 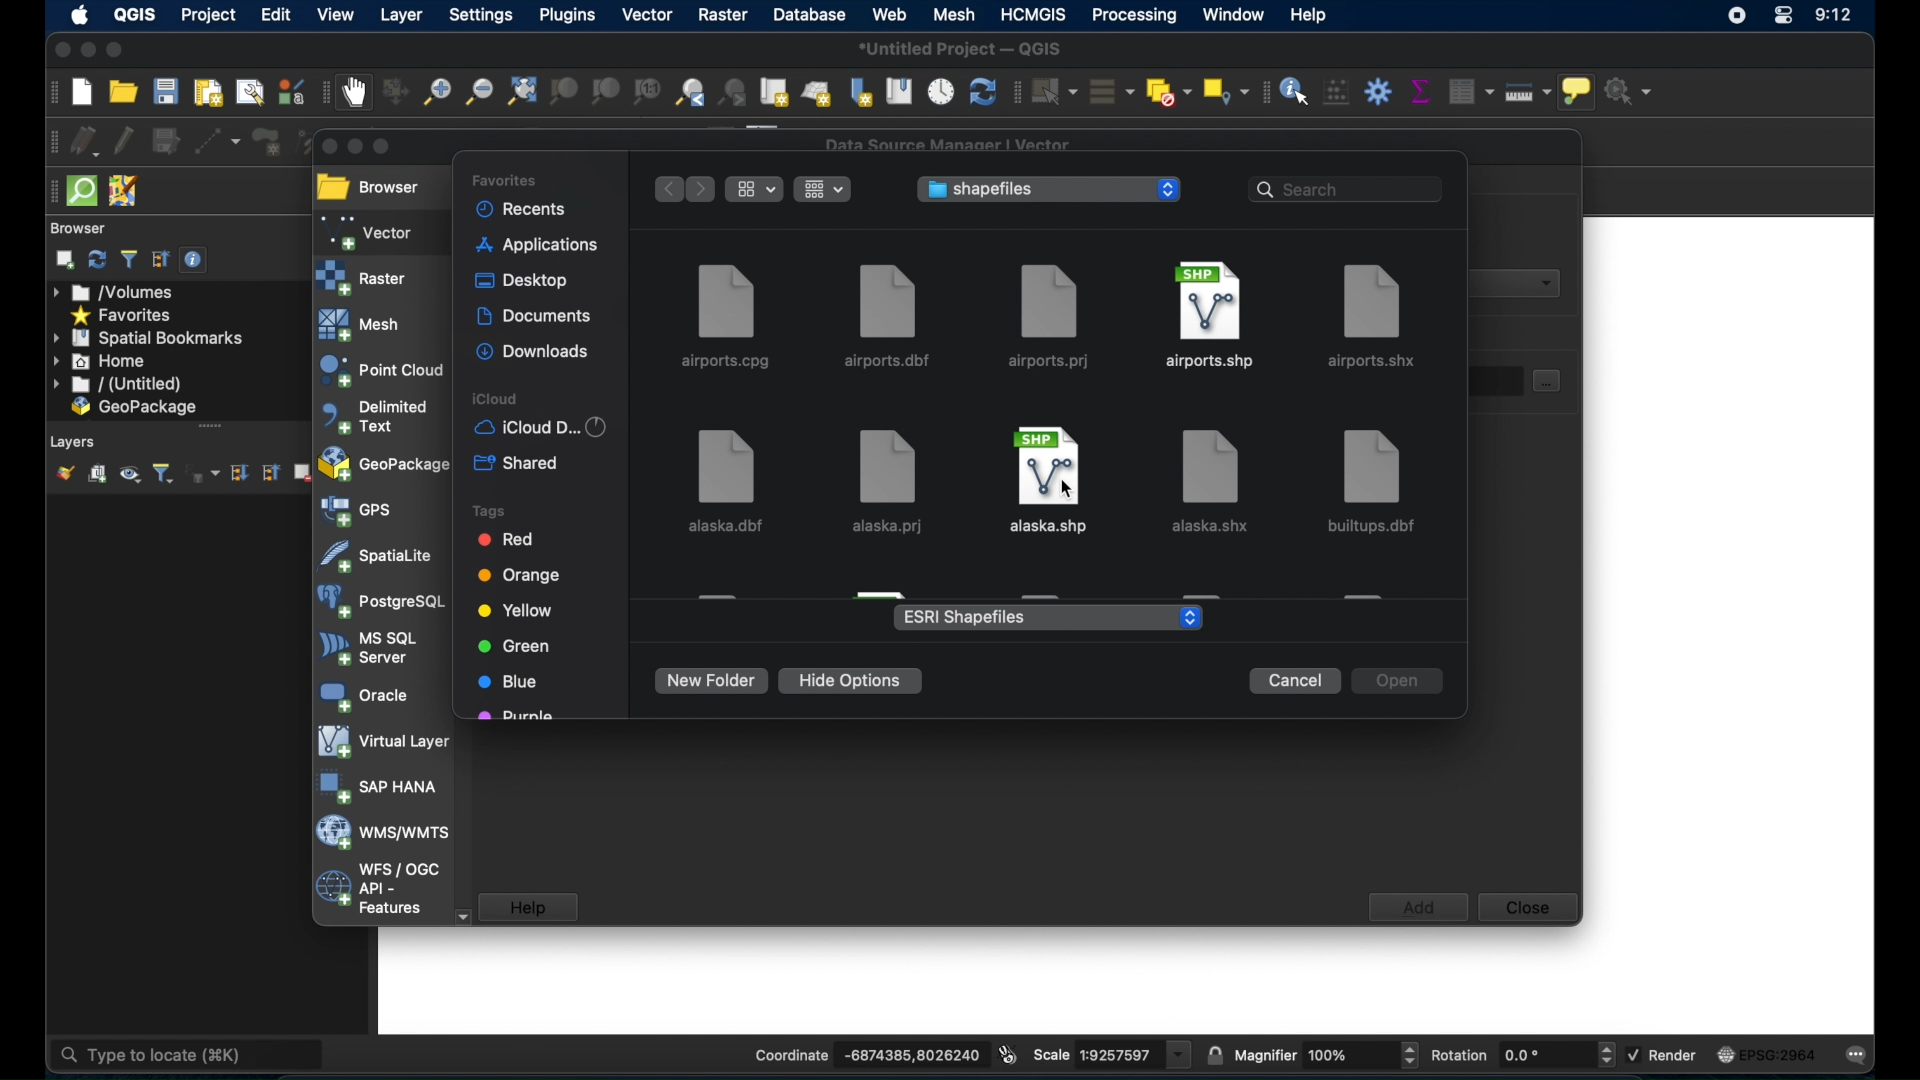 What do you see at coordinates (965, 618) in the screenshot?
I see `ESRI shapefiles` at bounding box center [965, 618].